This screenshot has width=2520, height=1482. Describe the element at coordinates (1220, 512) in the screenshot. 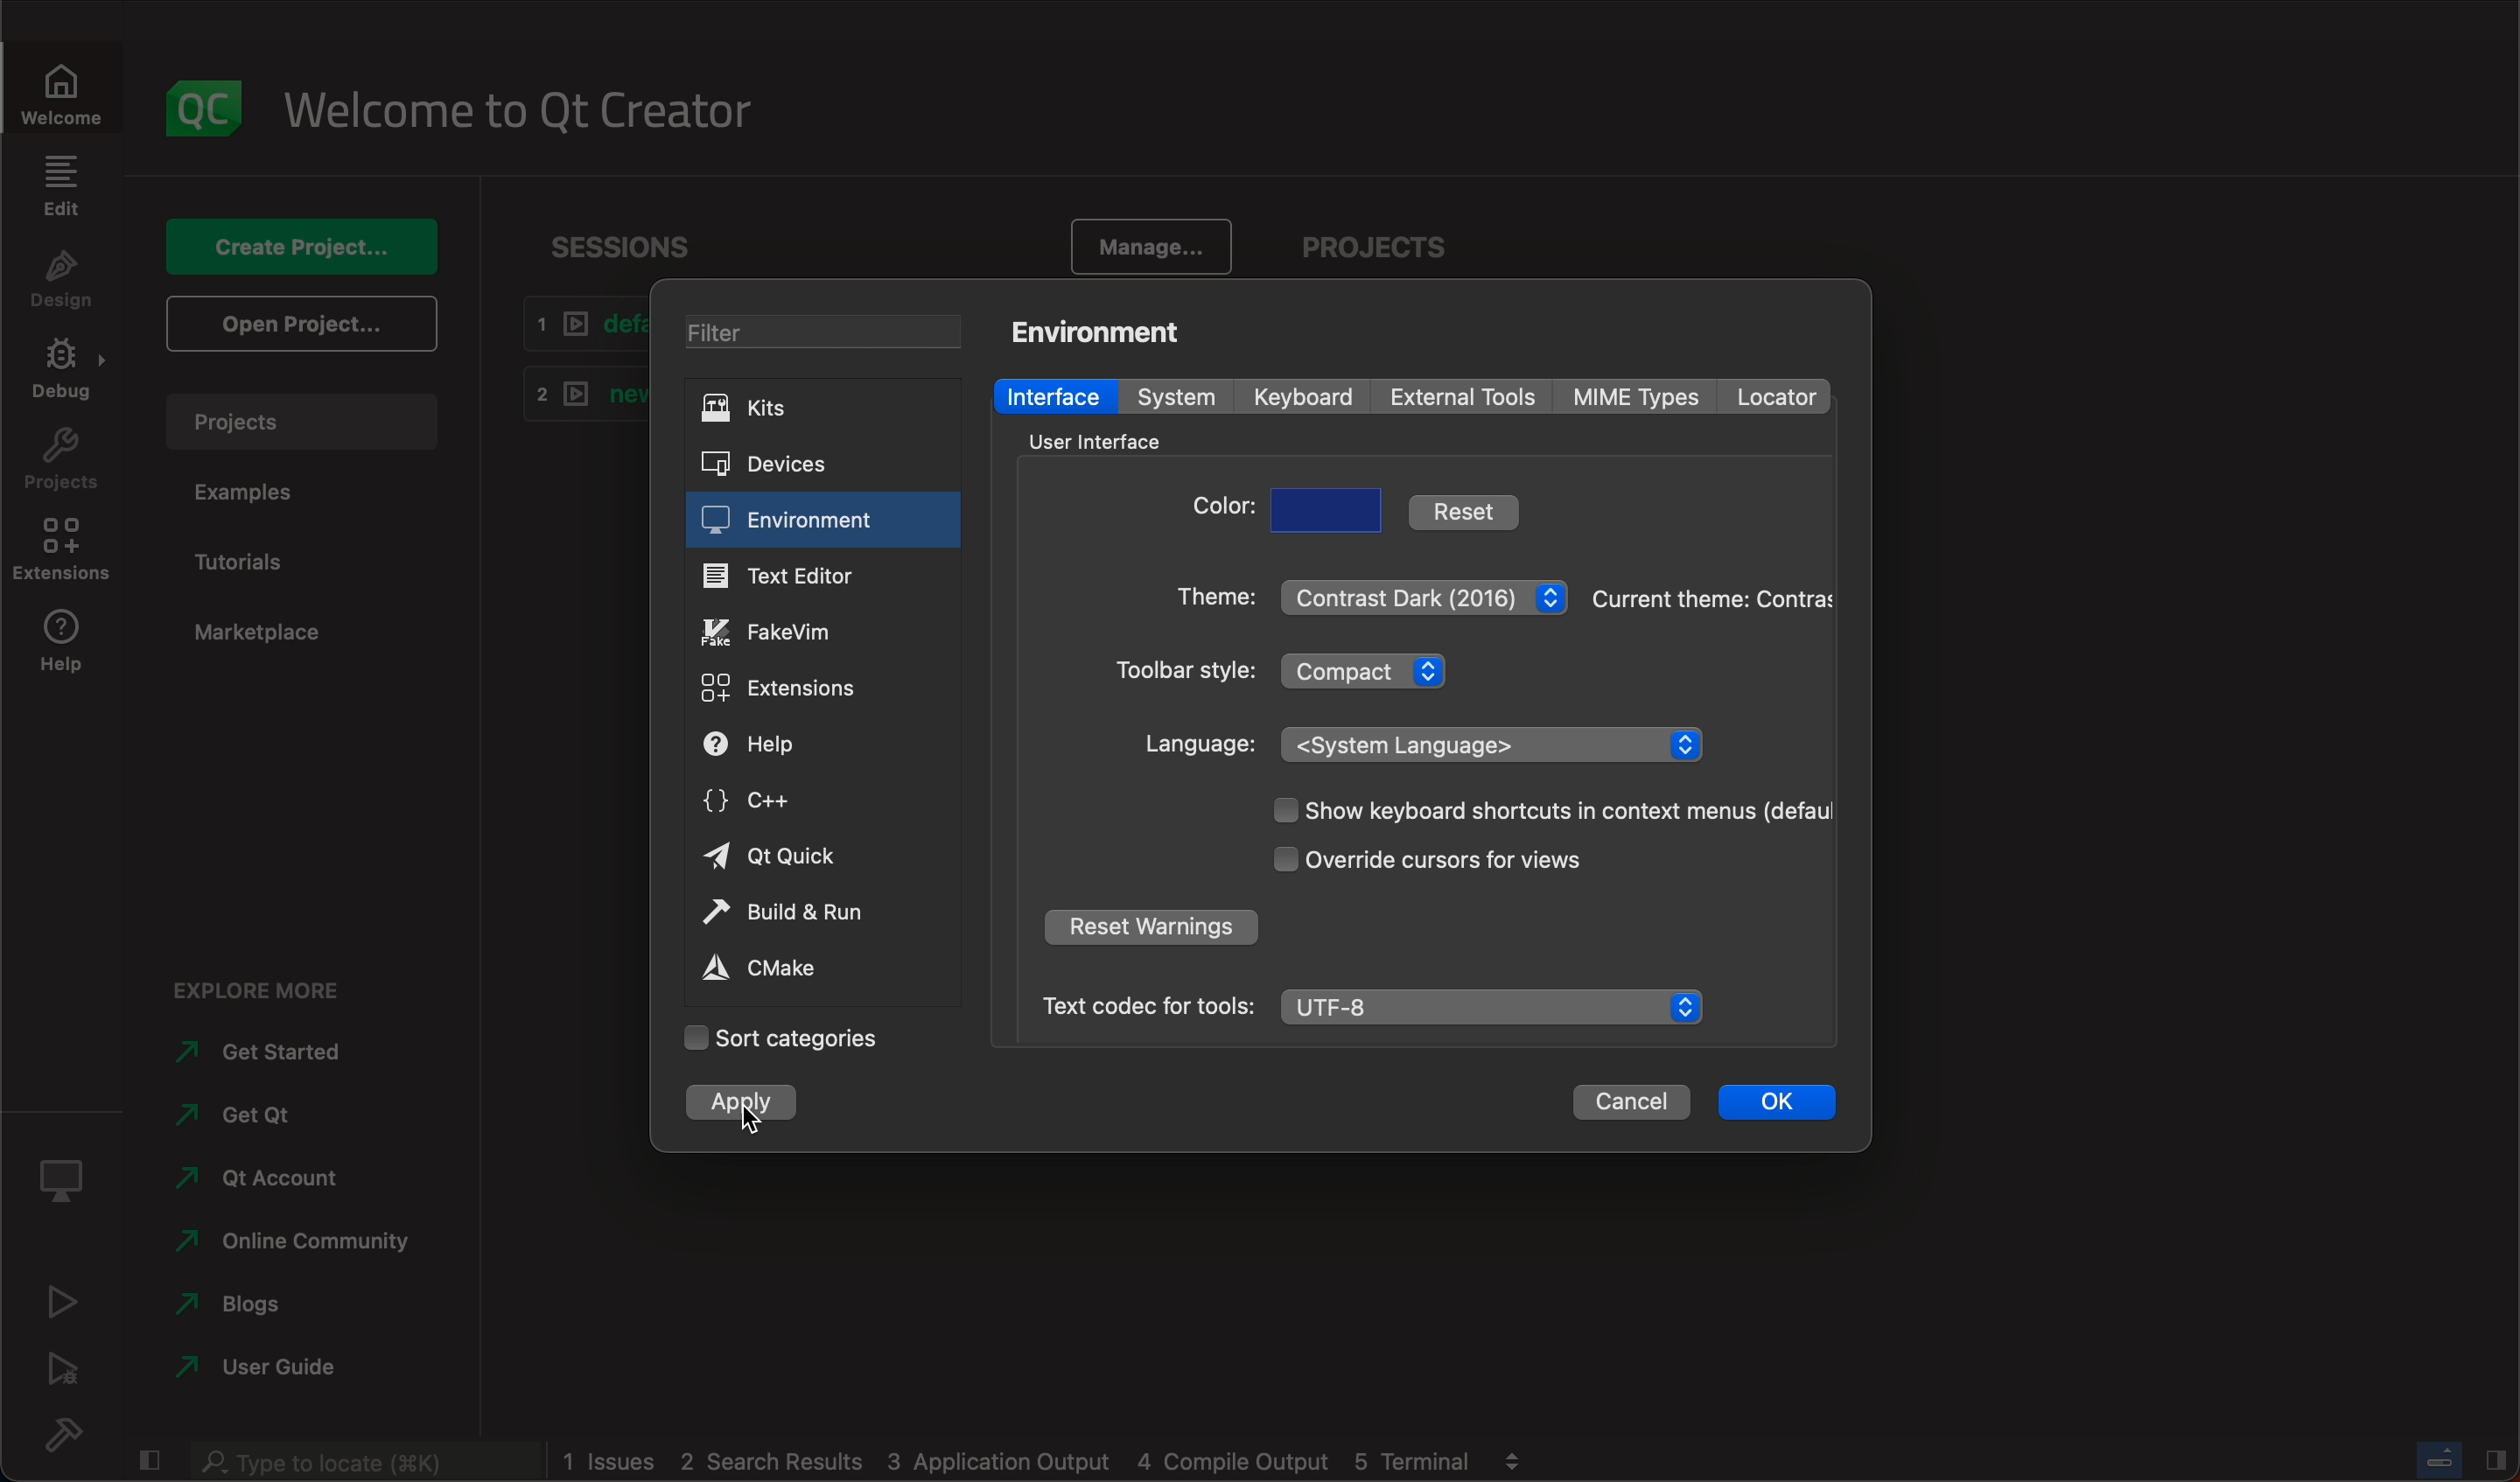

I see `color` at that location.